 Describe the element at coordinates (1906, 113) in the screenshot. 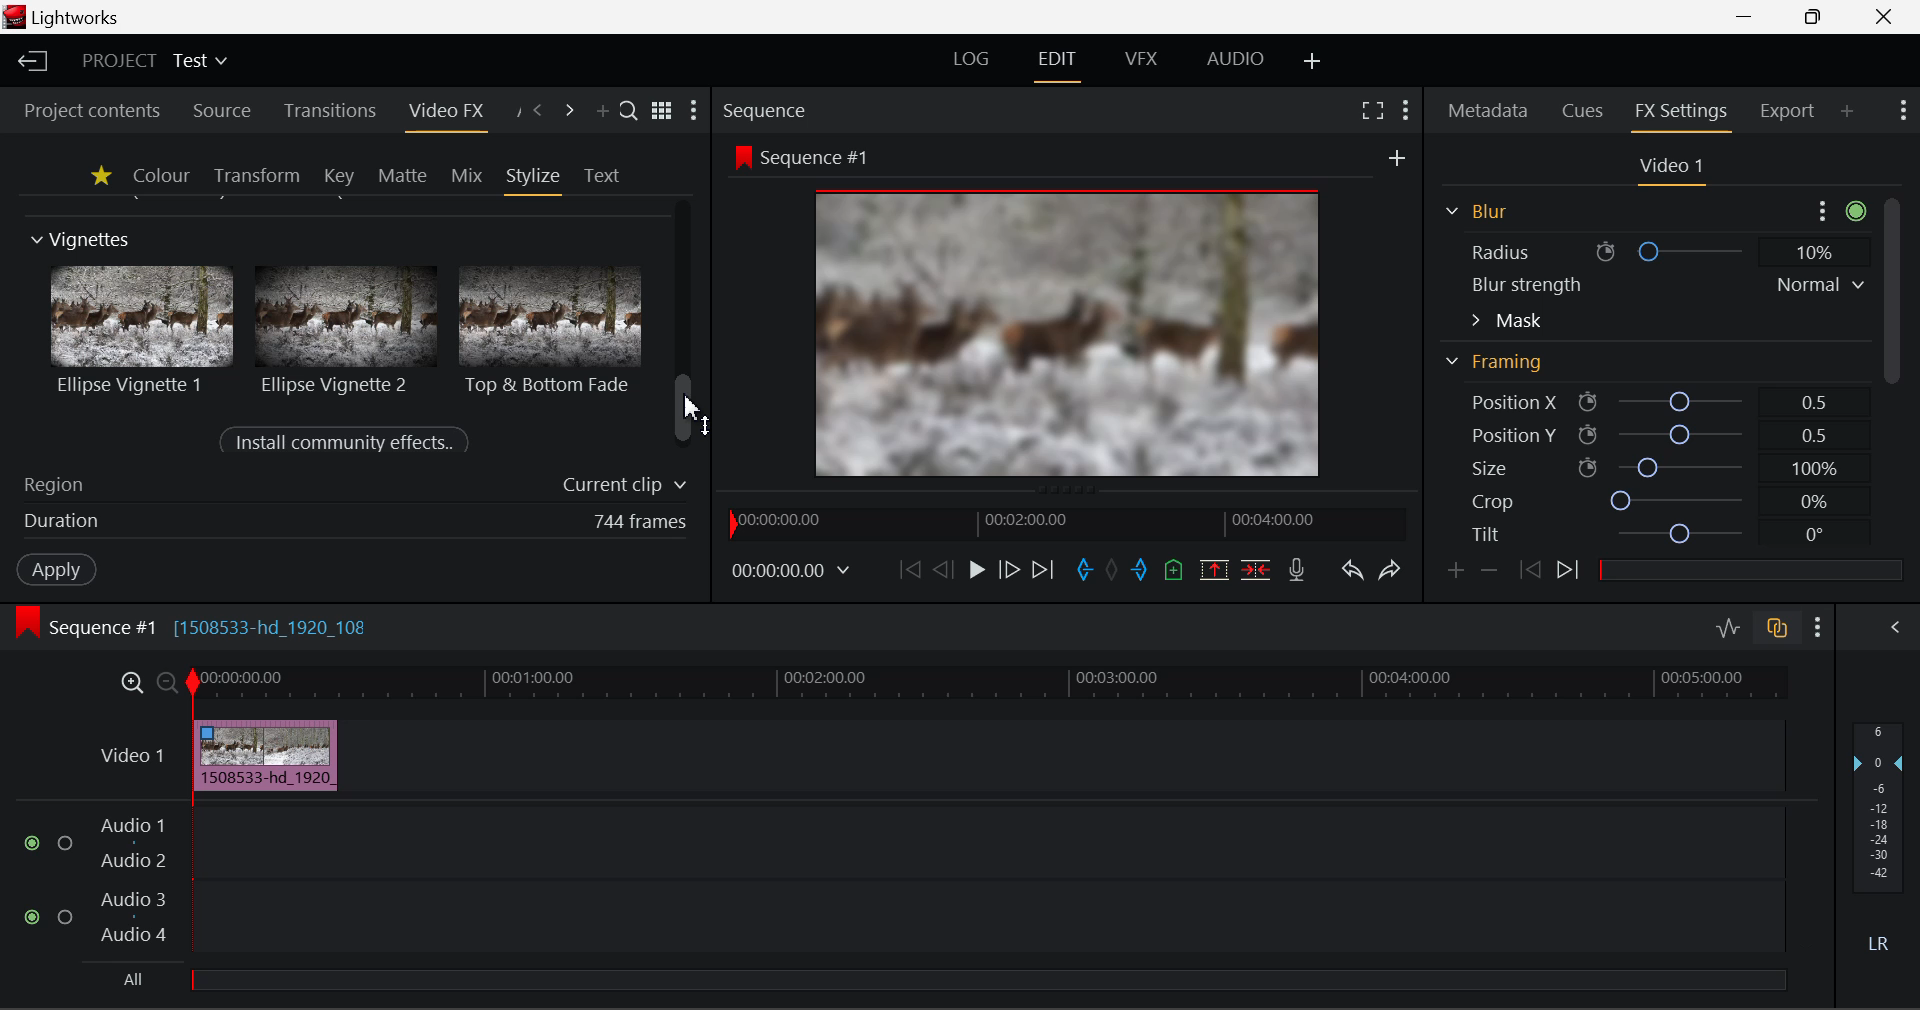

I see `Show Settings` at that location.